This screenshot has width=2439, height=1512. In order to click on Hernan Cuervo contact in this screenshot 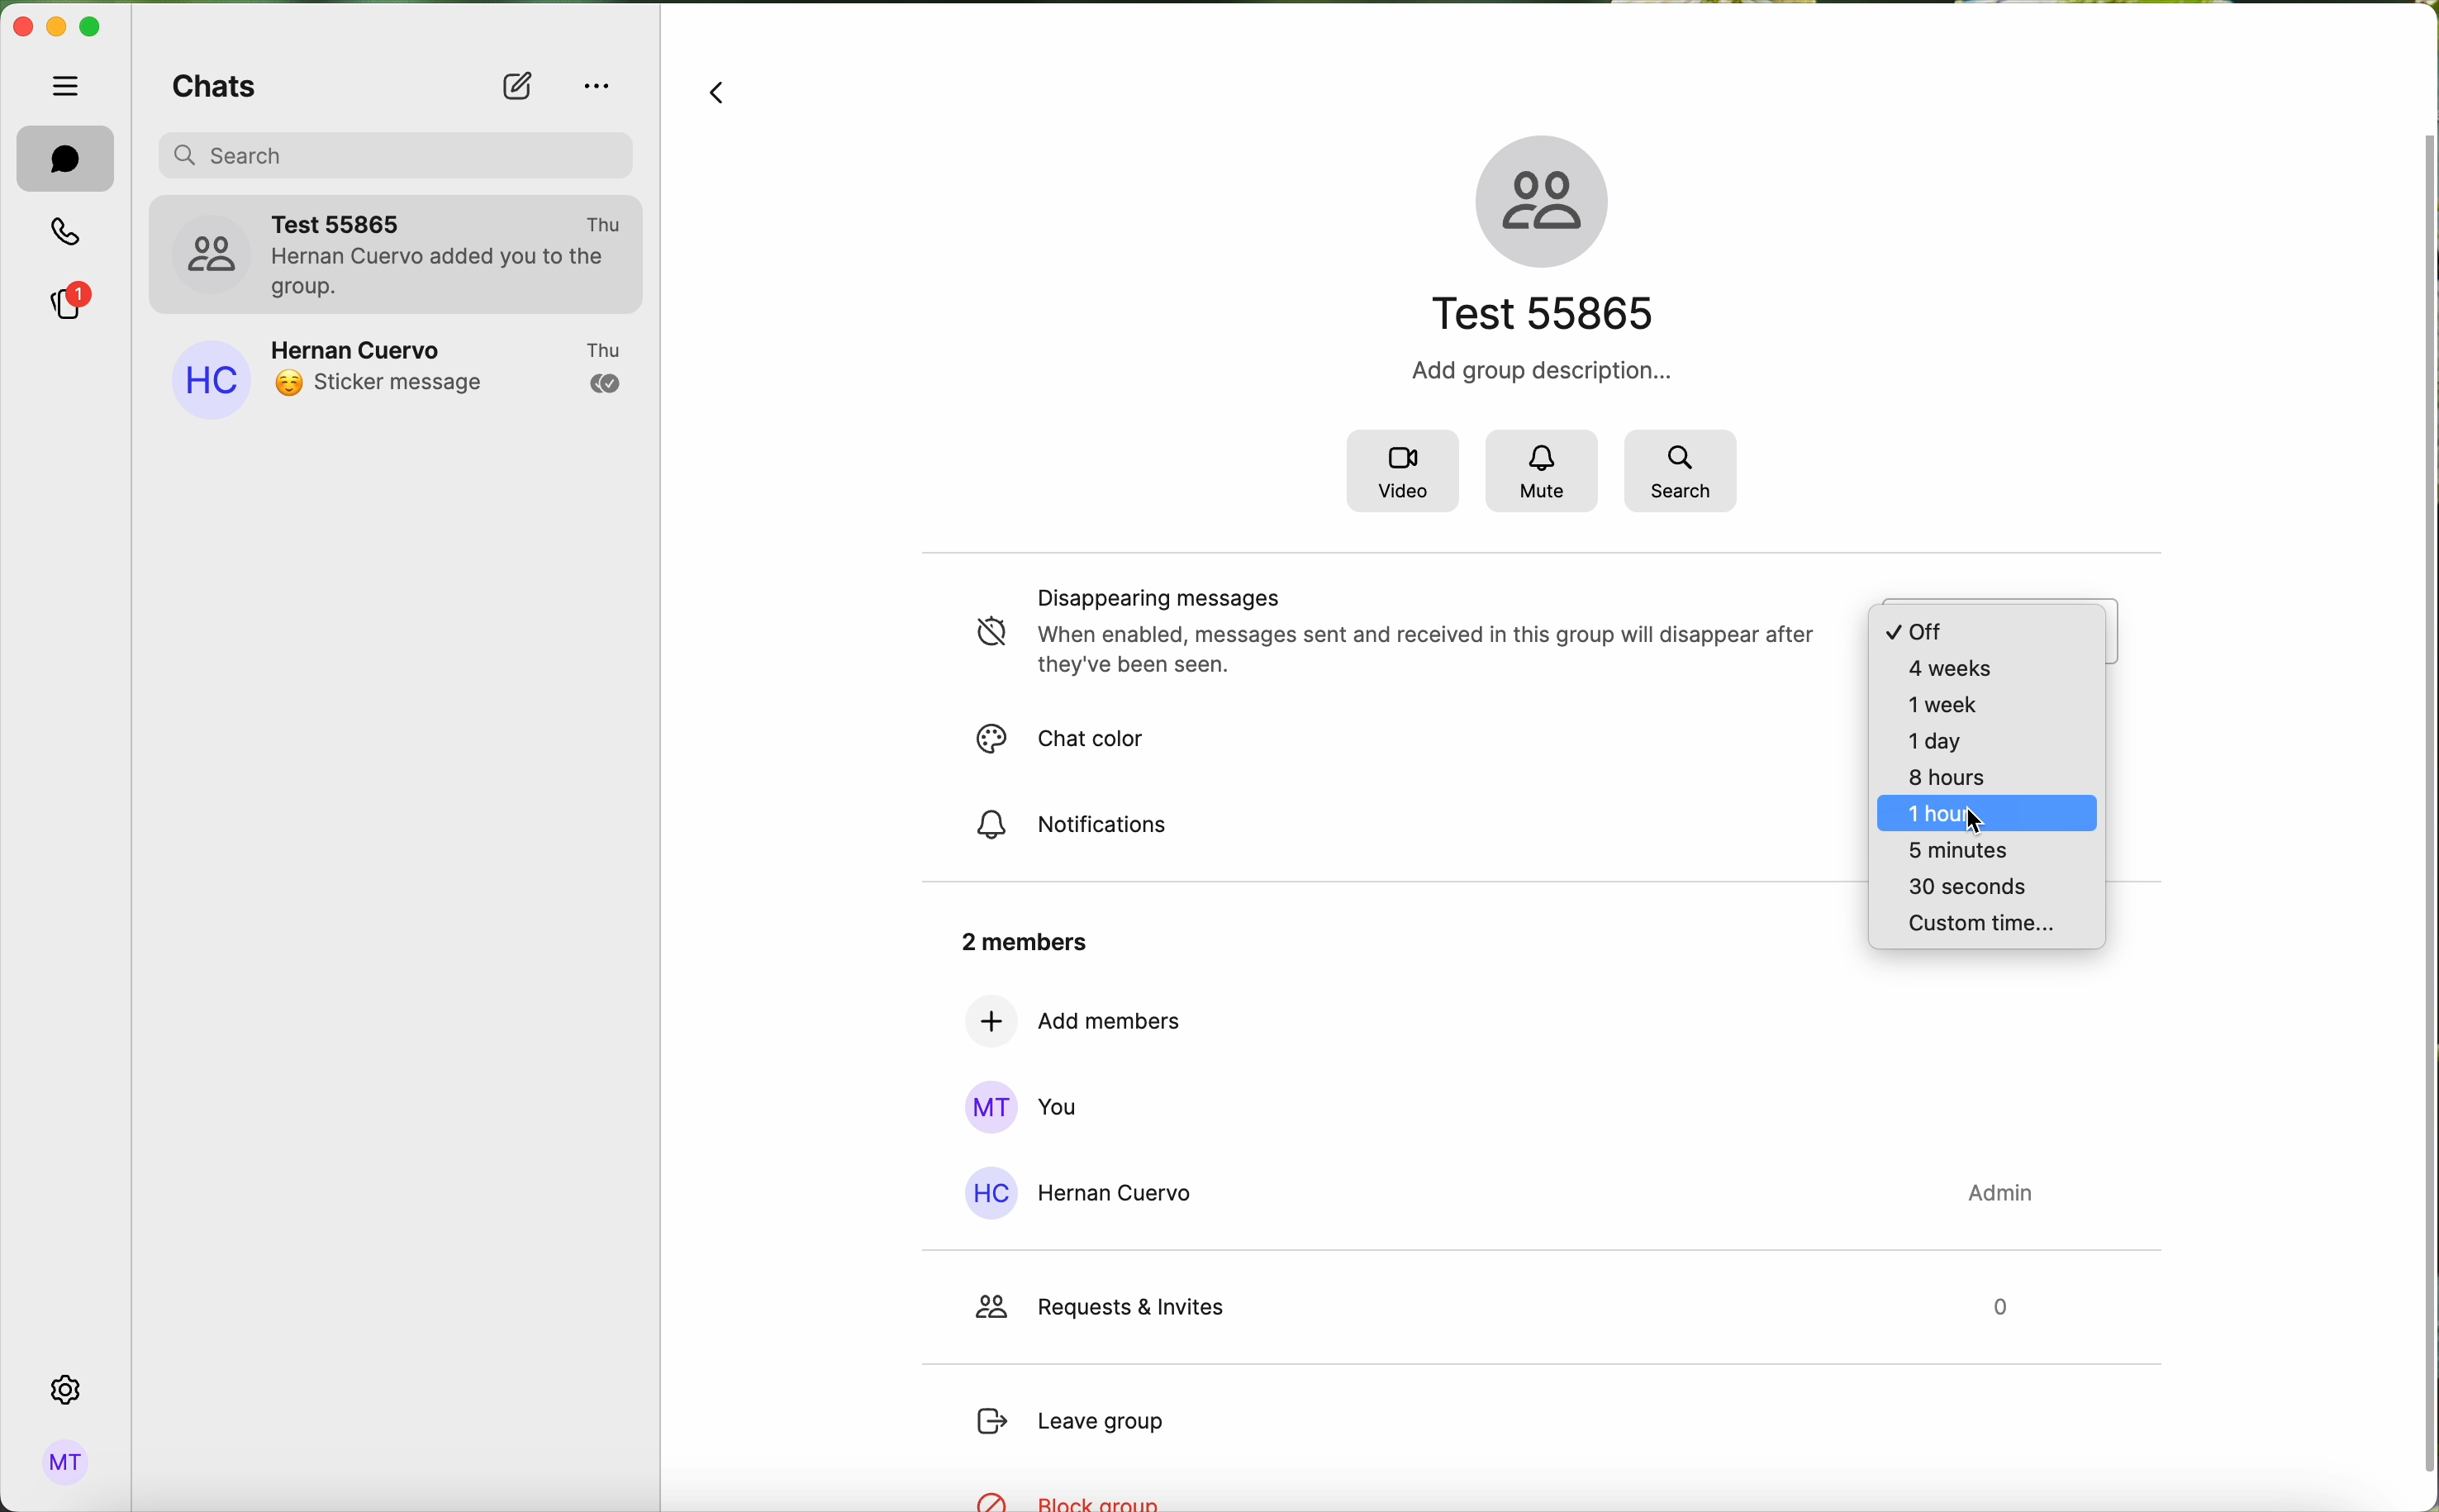, I will do `click(1495, 1196)`.